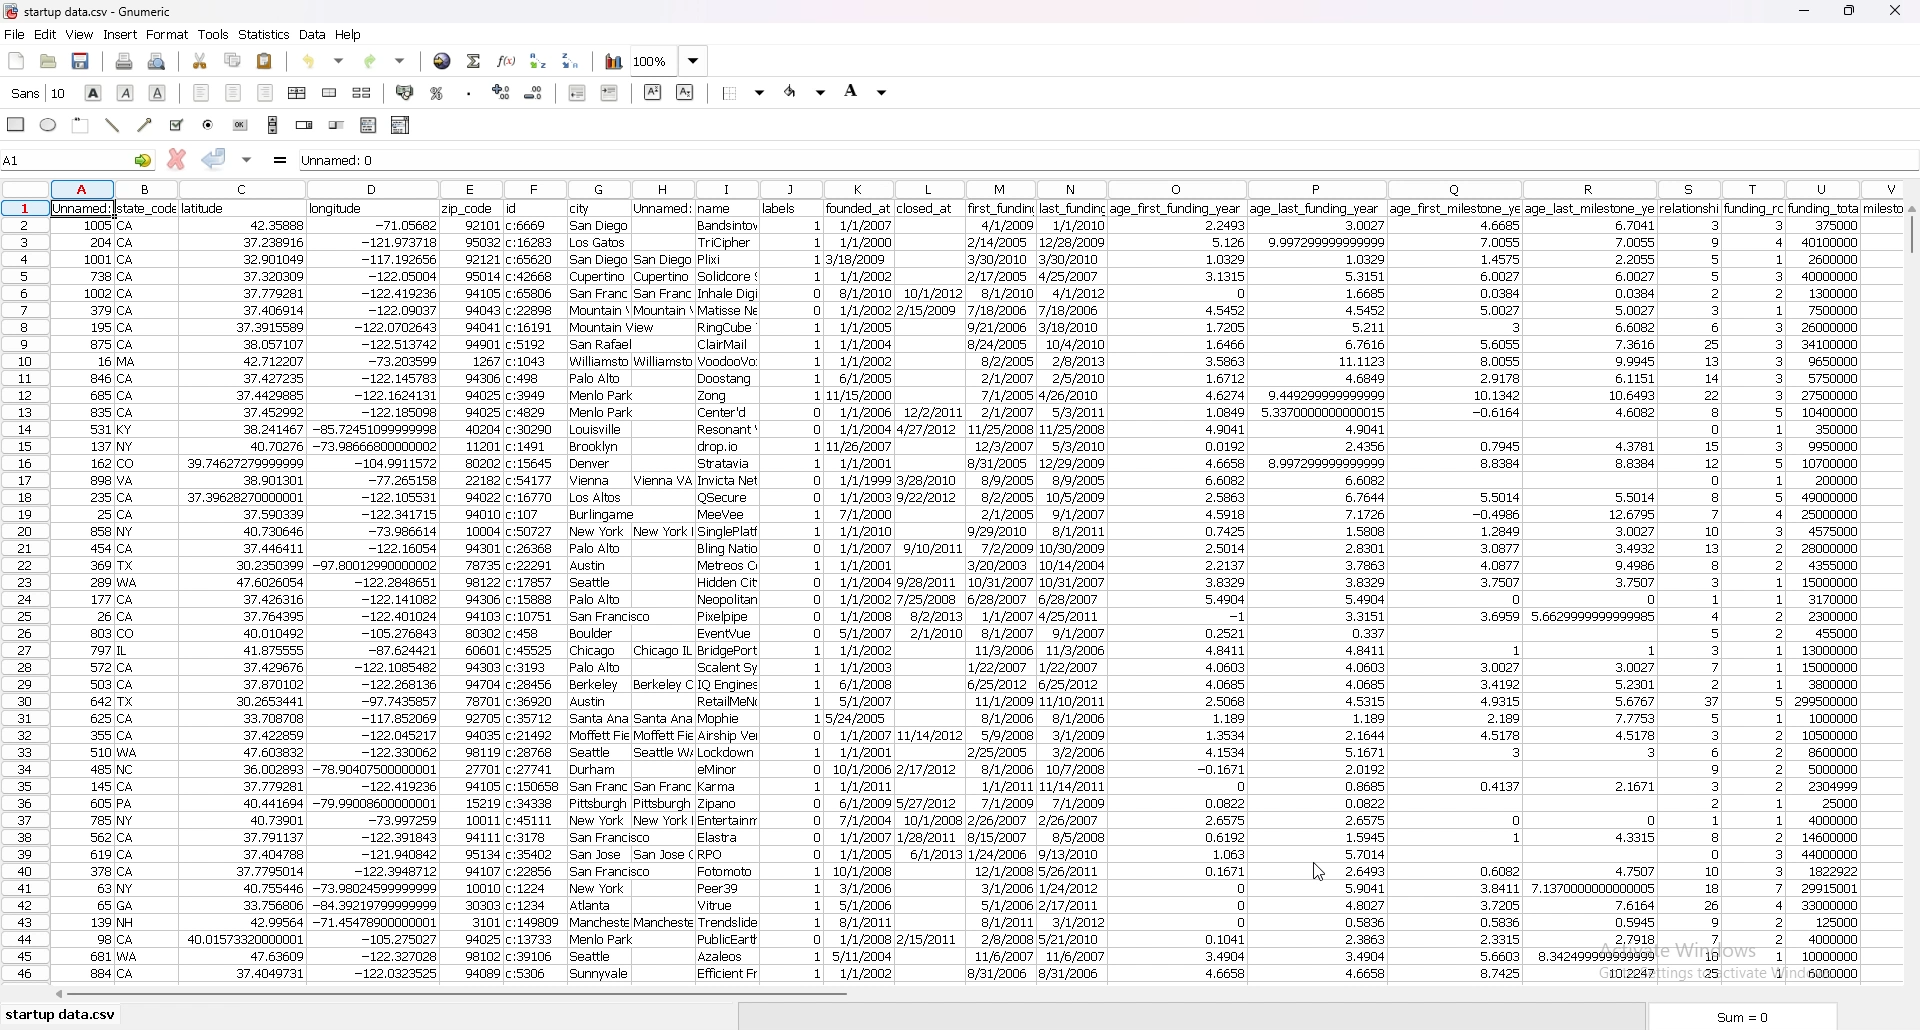 This screenshot has height=1030, width=1920. Describe the element at coordinates (653, 92) in the screenshot. I see `supercript` at that location.